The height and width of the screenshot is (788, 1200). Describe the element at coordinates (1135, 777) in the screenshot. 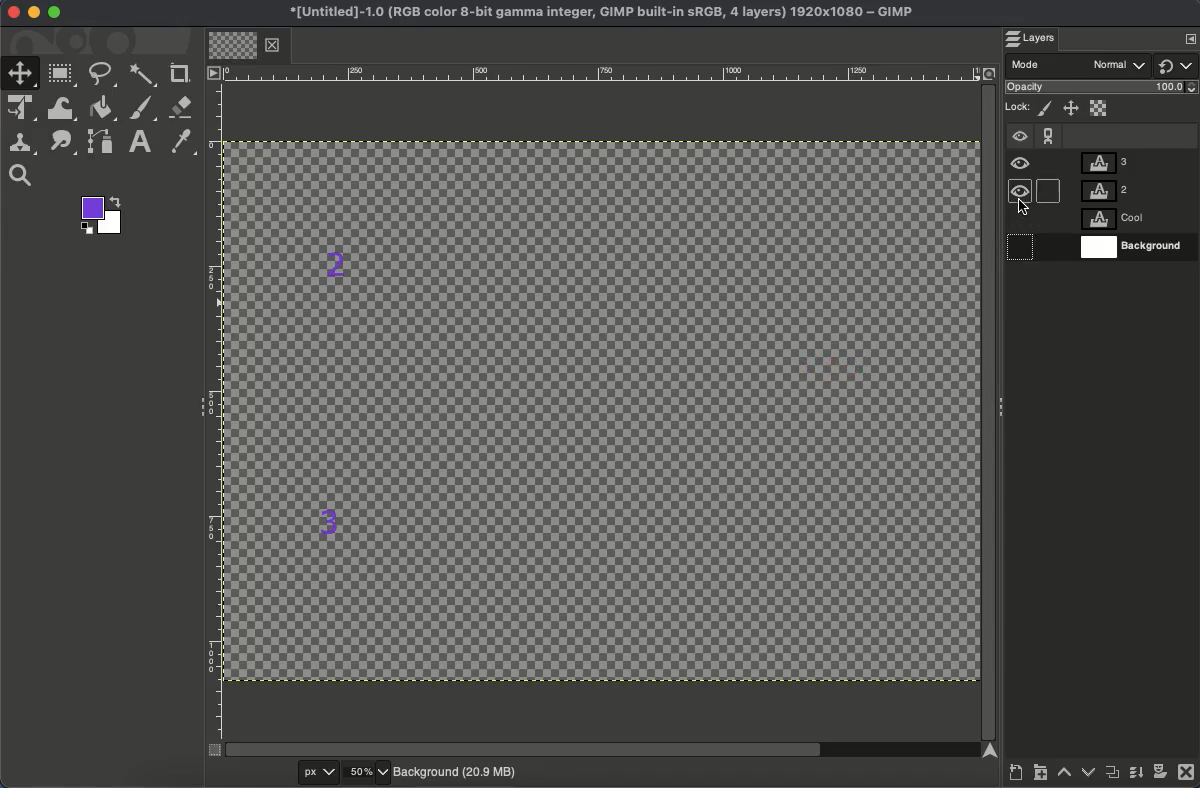

I see `Merge` at that location.